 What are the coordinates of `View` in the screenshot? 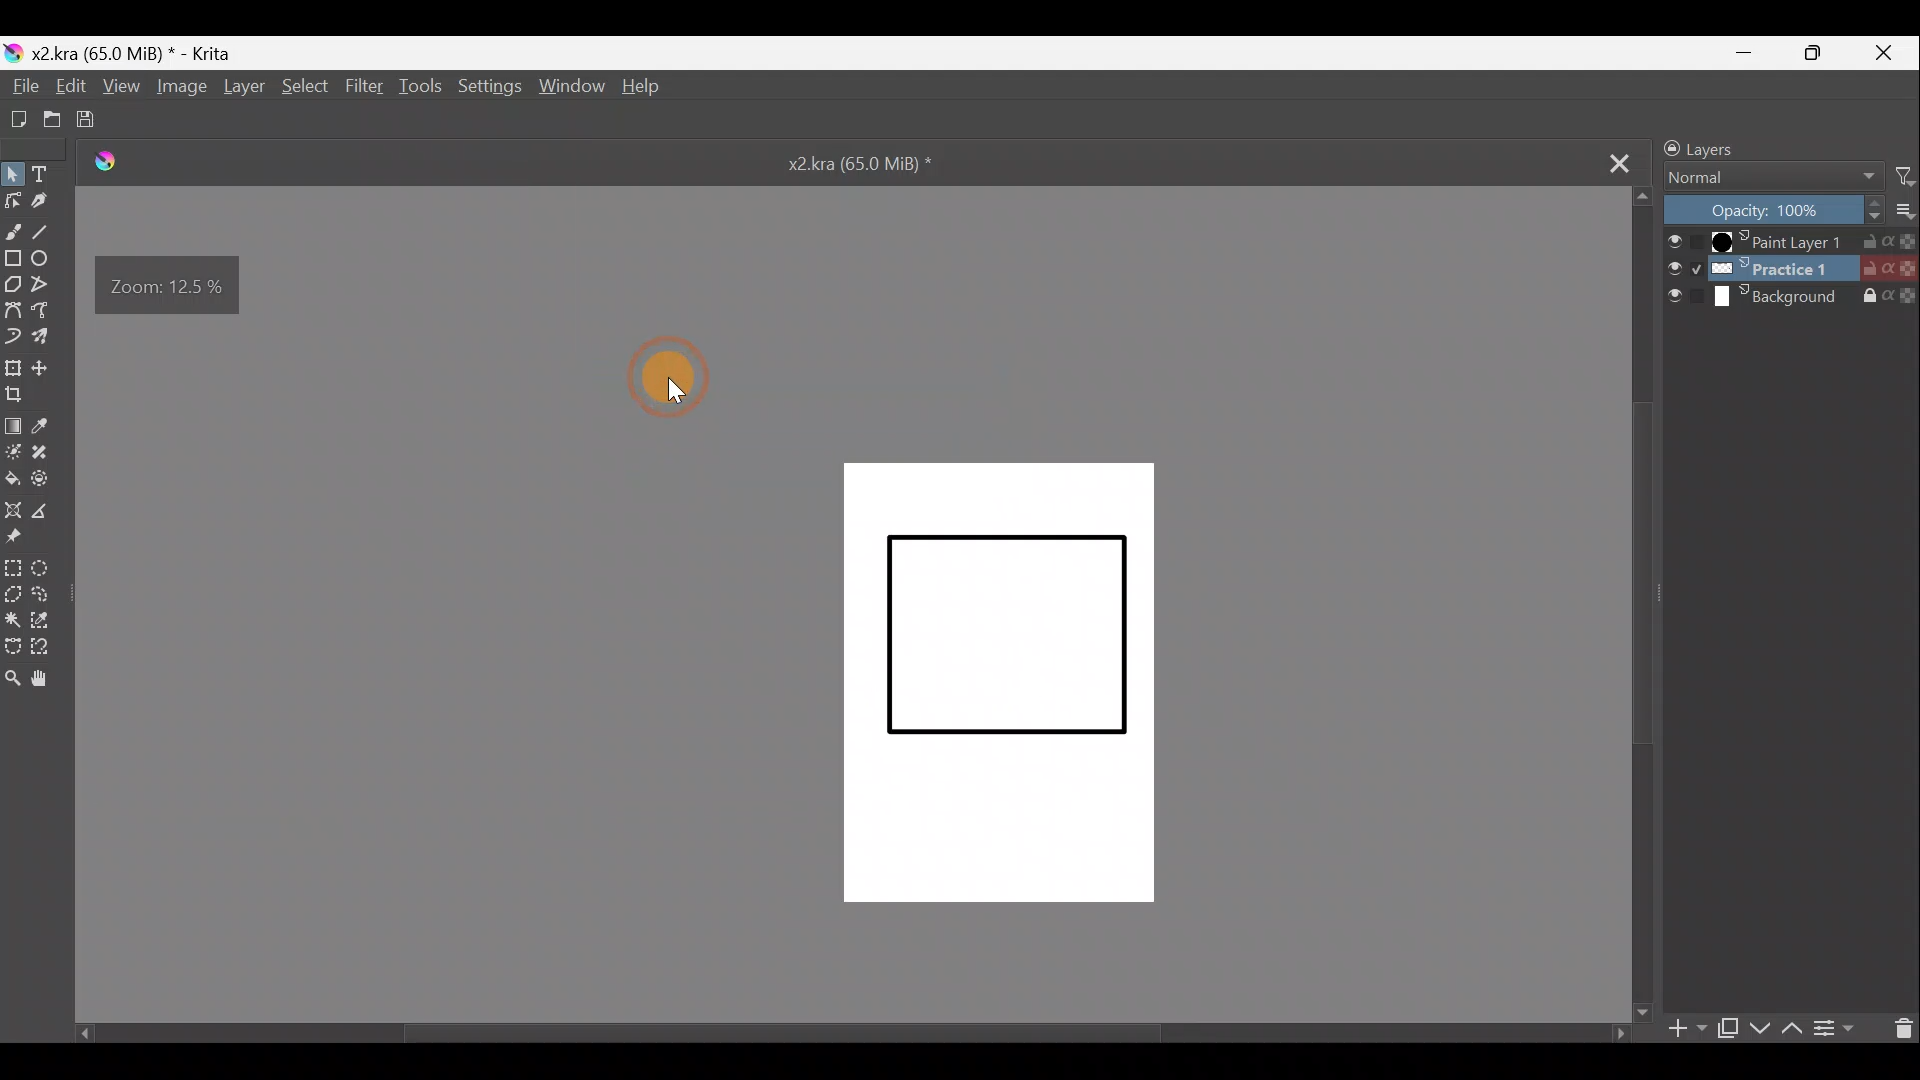 It's located at (117, 84).